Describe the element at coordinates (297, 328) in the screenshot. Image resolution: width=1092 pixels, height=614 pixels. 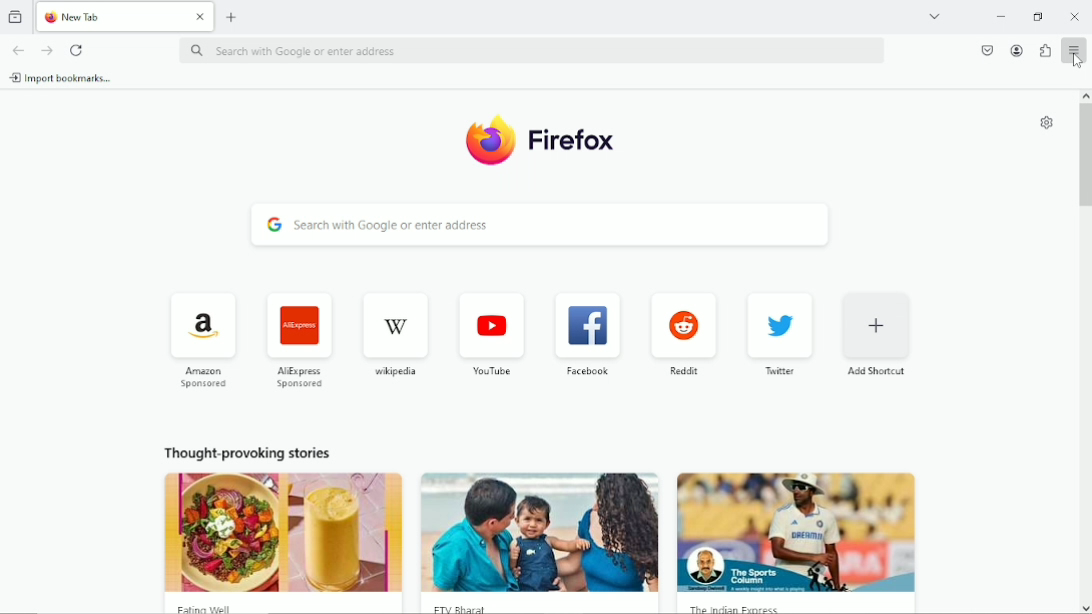
I see `icon` at that location.